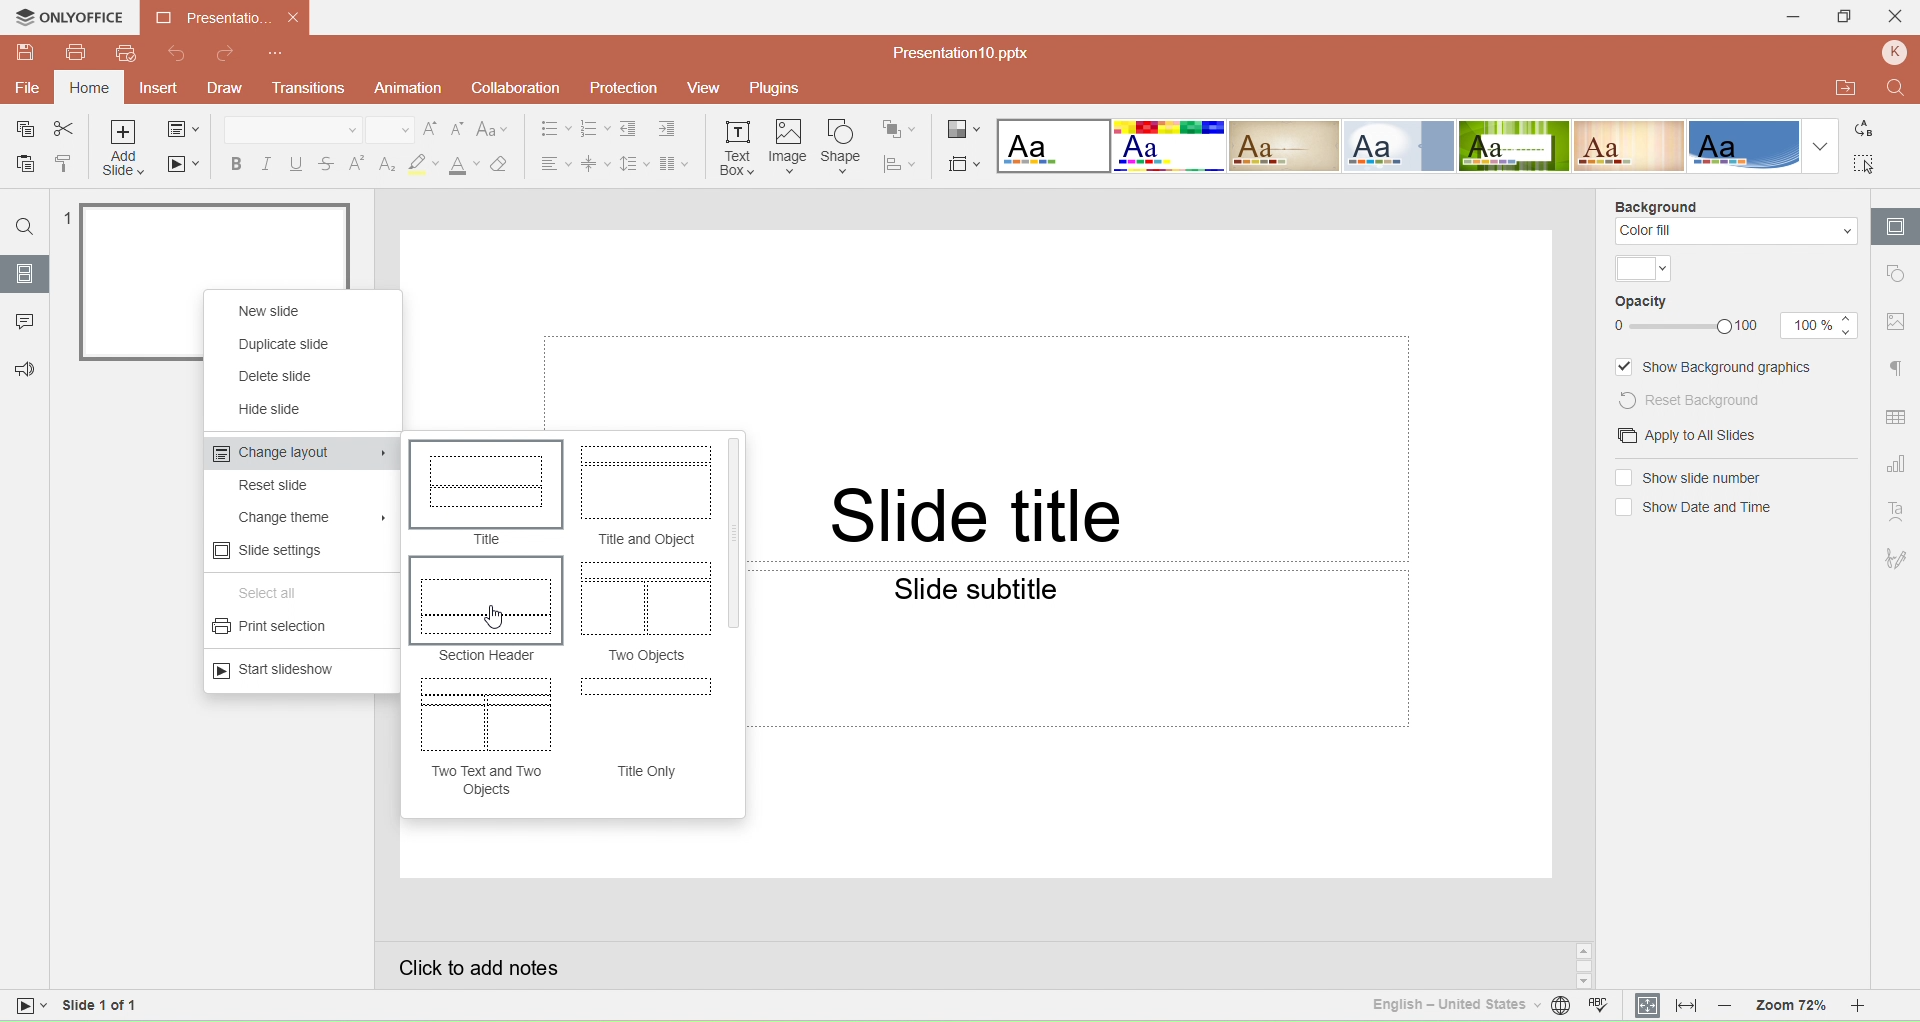  What do you see at coordinates (630, 130) in the screenshot?
I see `Decrease indent` at bounding box center [630, 130].